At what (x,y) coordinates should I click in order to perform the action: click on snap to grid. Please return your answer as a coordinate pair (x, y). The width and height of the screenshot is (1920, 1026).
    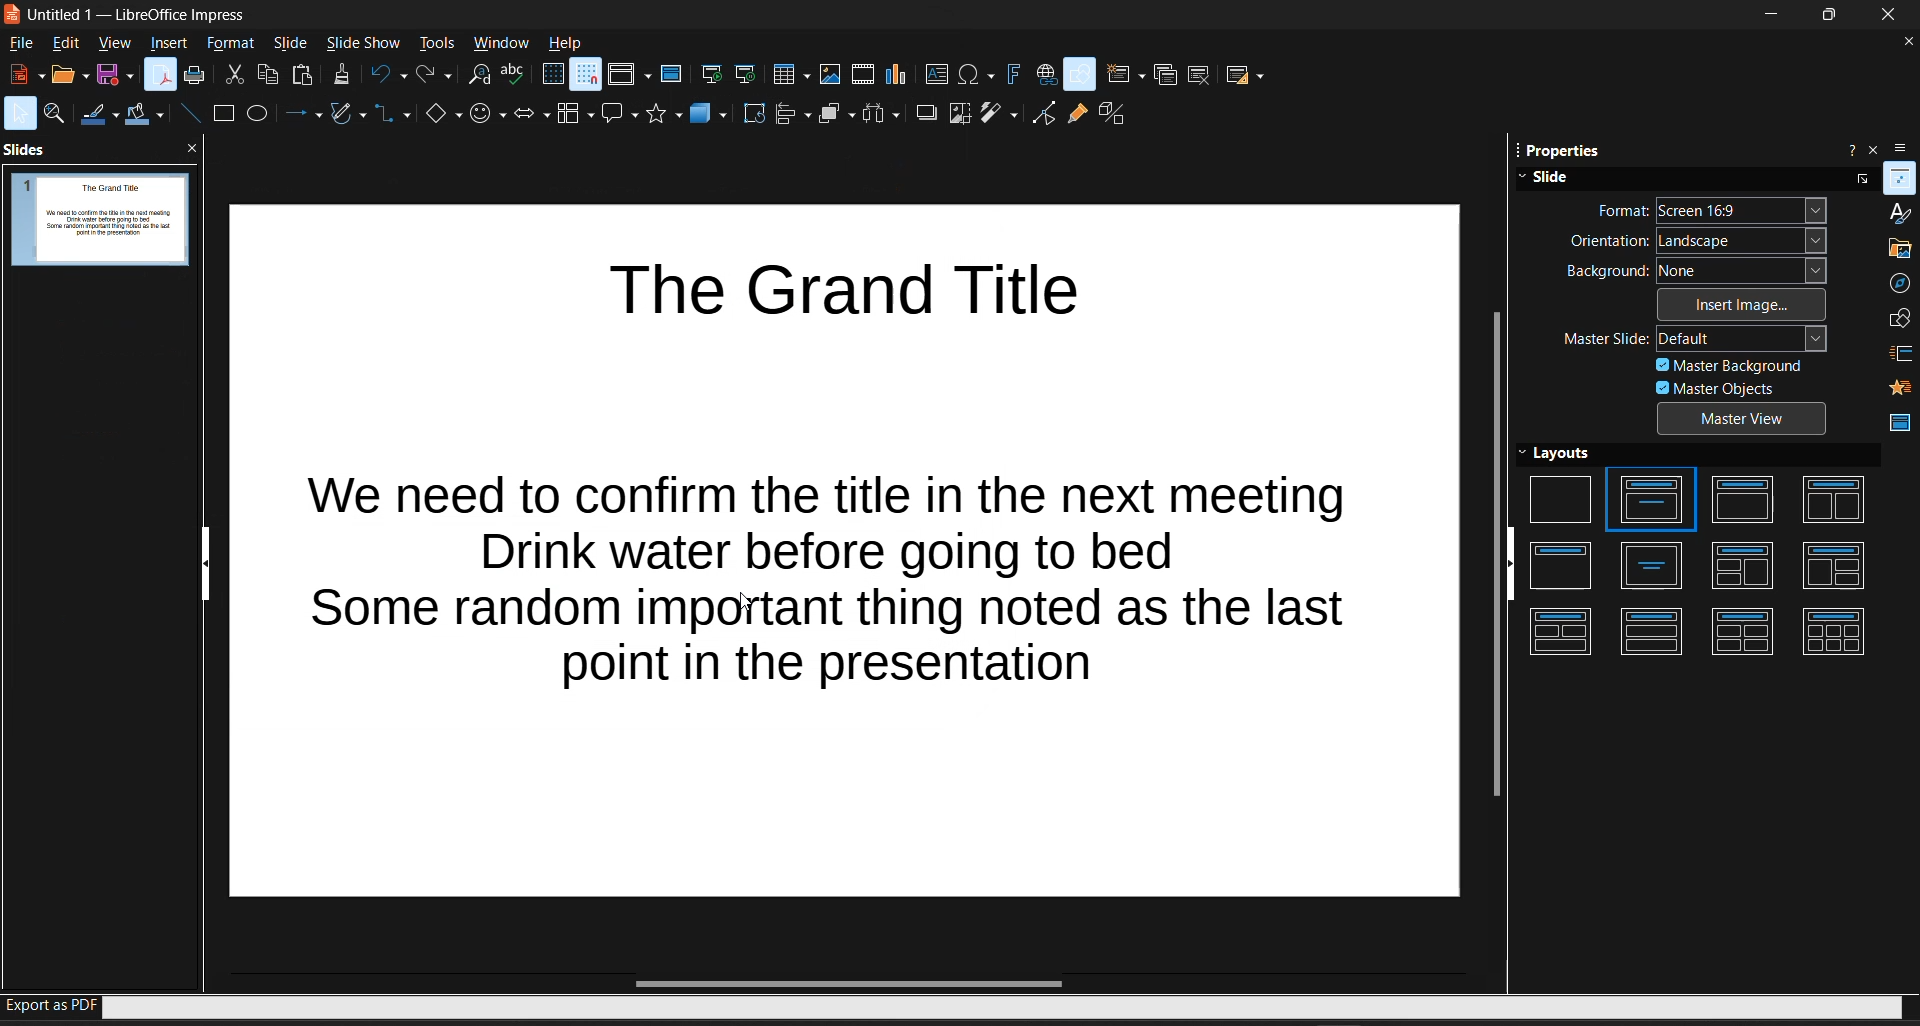
    Looking at the image, I should click on (585, 74).